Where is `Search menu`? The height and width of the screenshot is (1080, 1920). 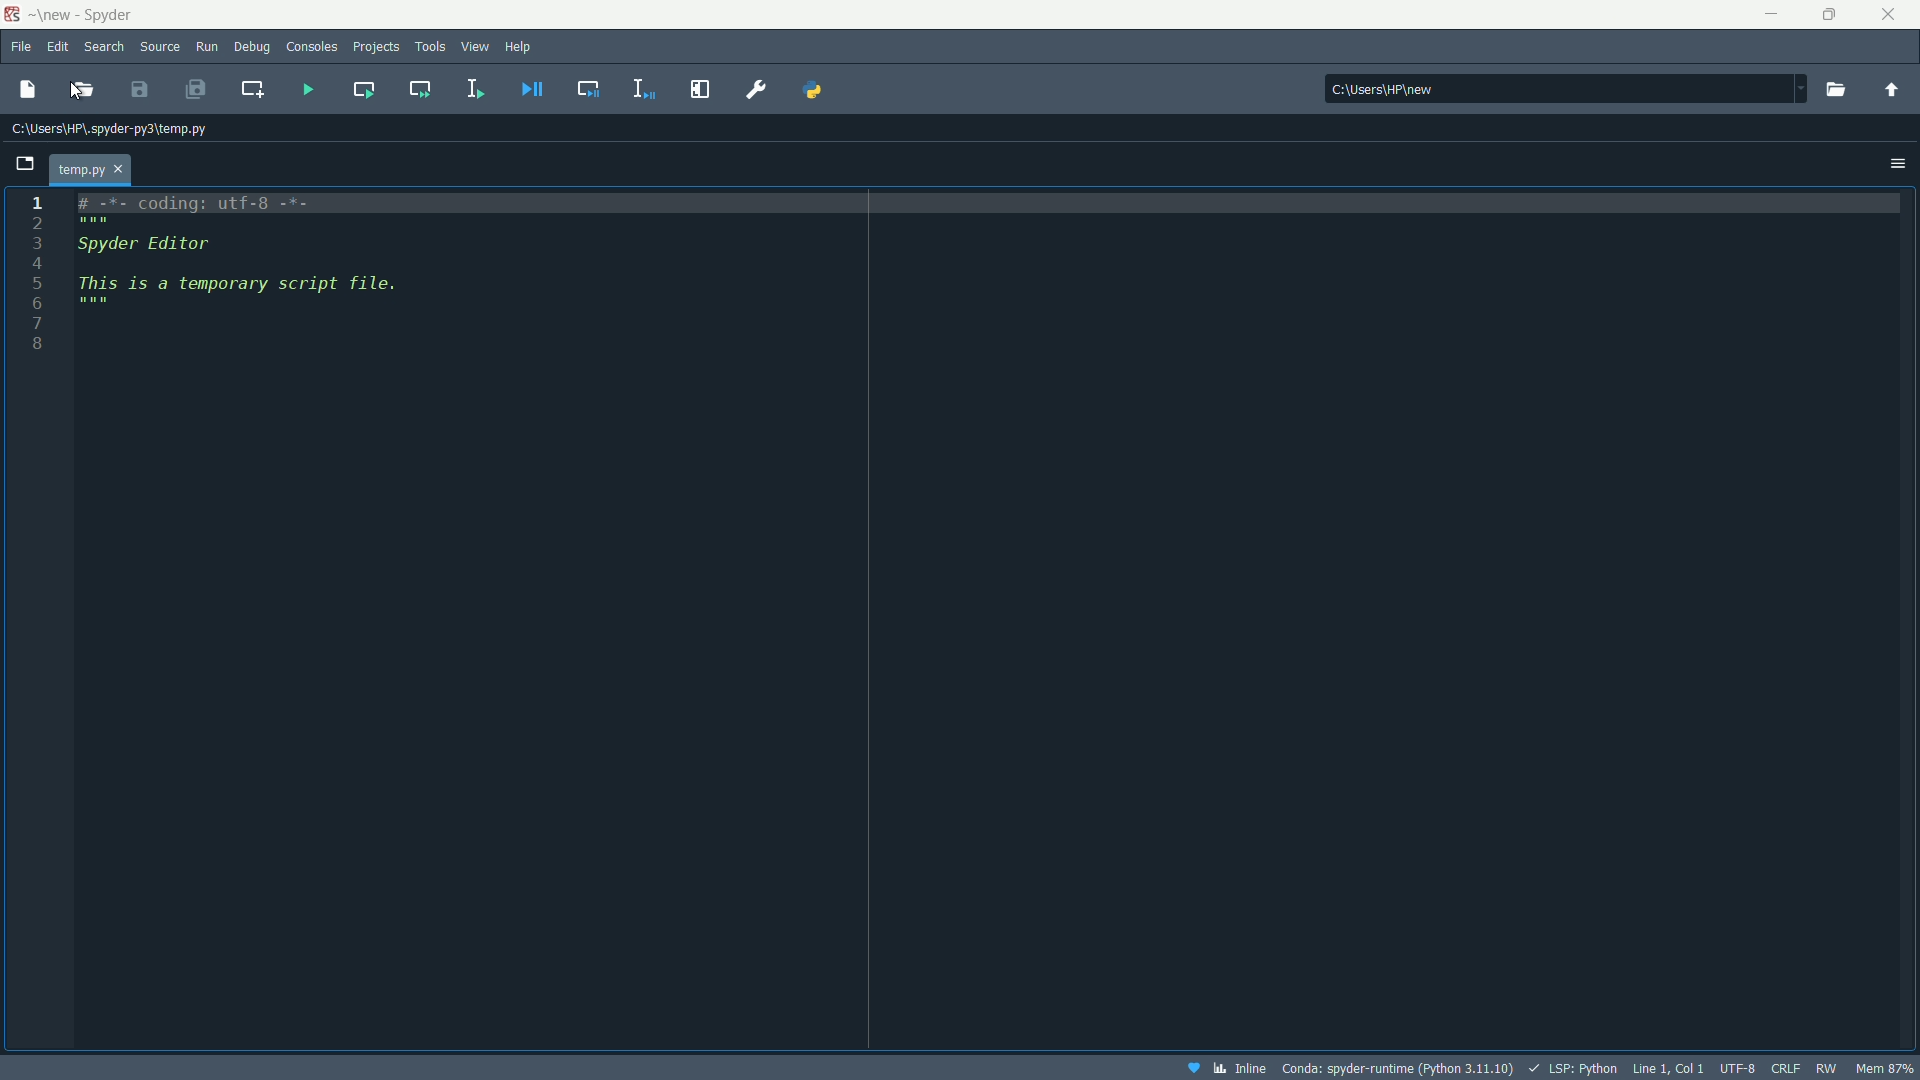 Search menu is located at coordinates (103, 47).